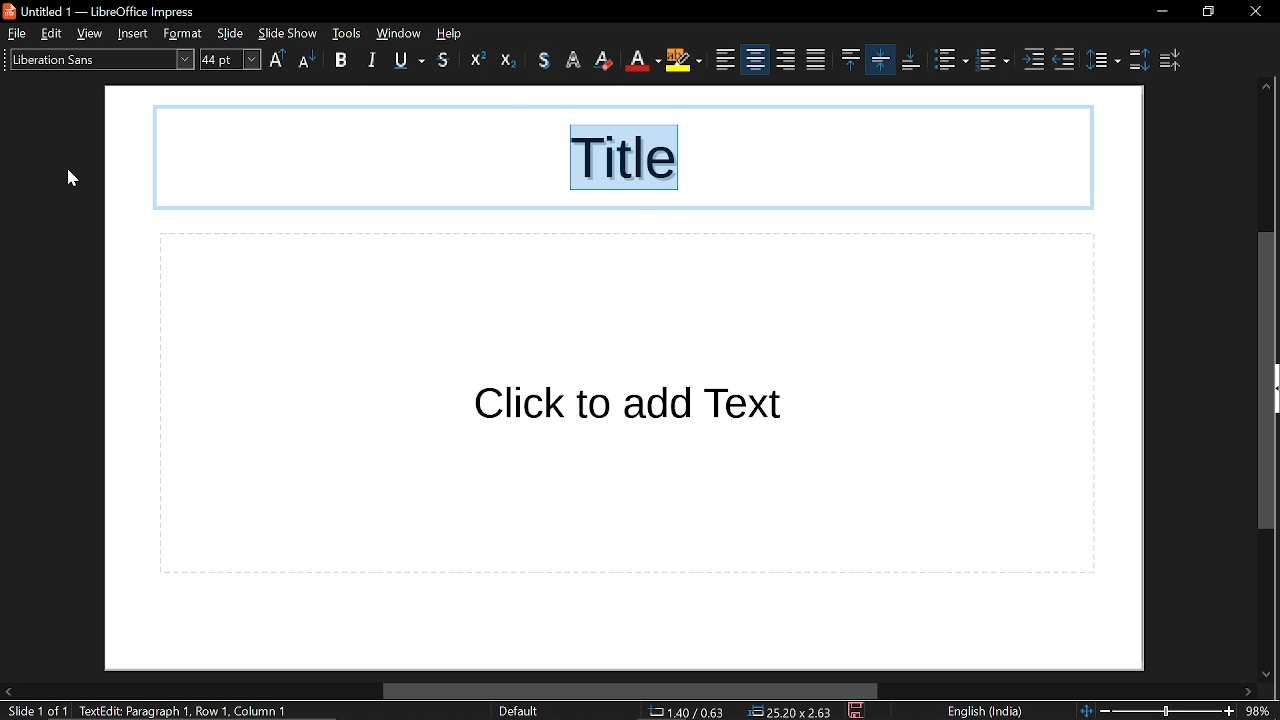 The width and height of the screenshot is (1280, 720). I want to click on edit, so click(54, 34).